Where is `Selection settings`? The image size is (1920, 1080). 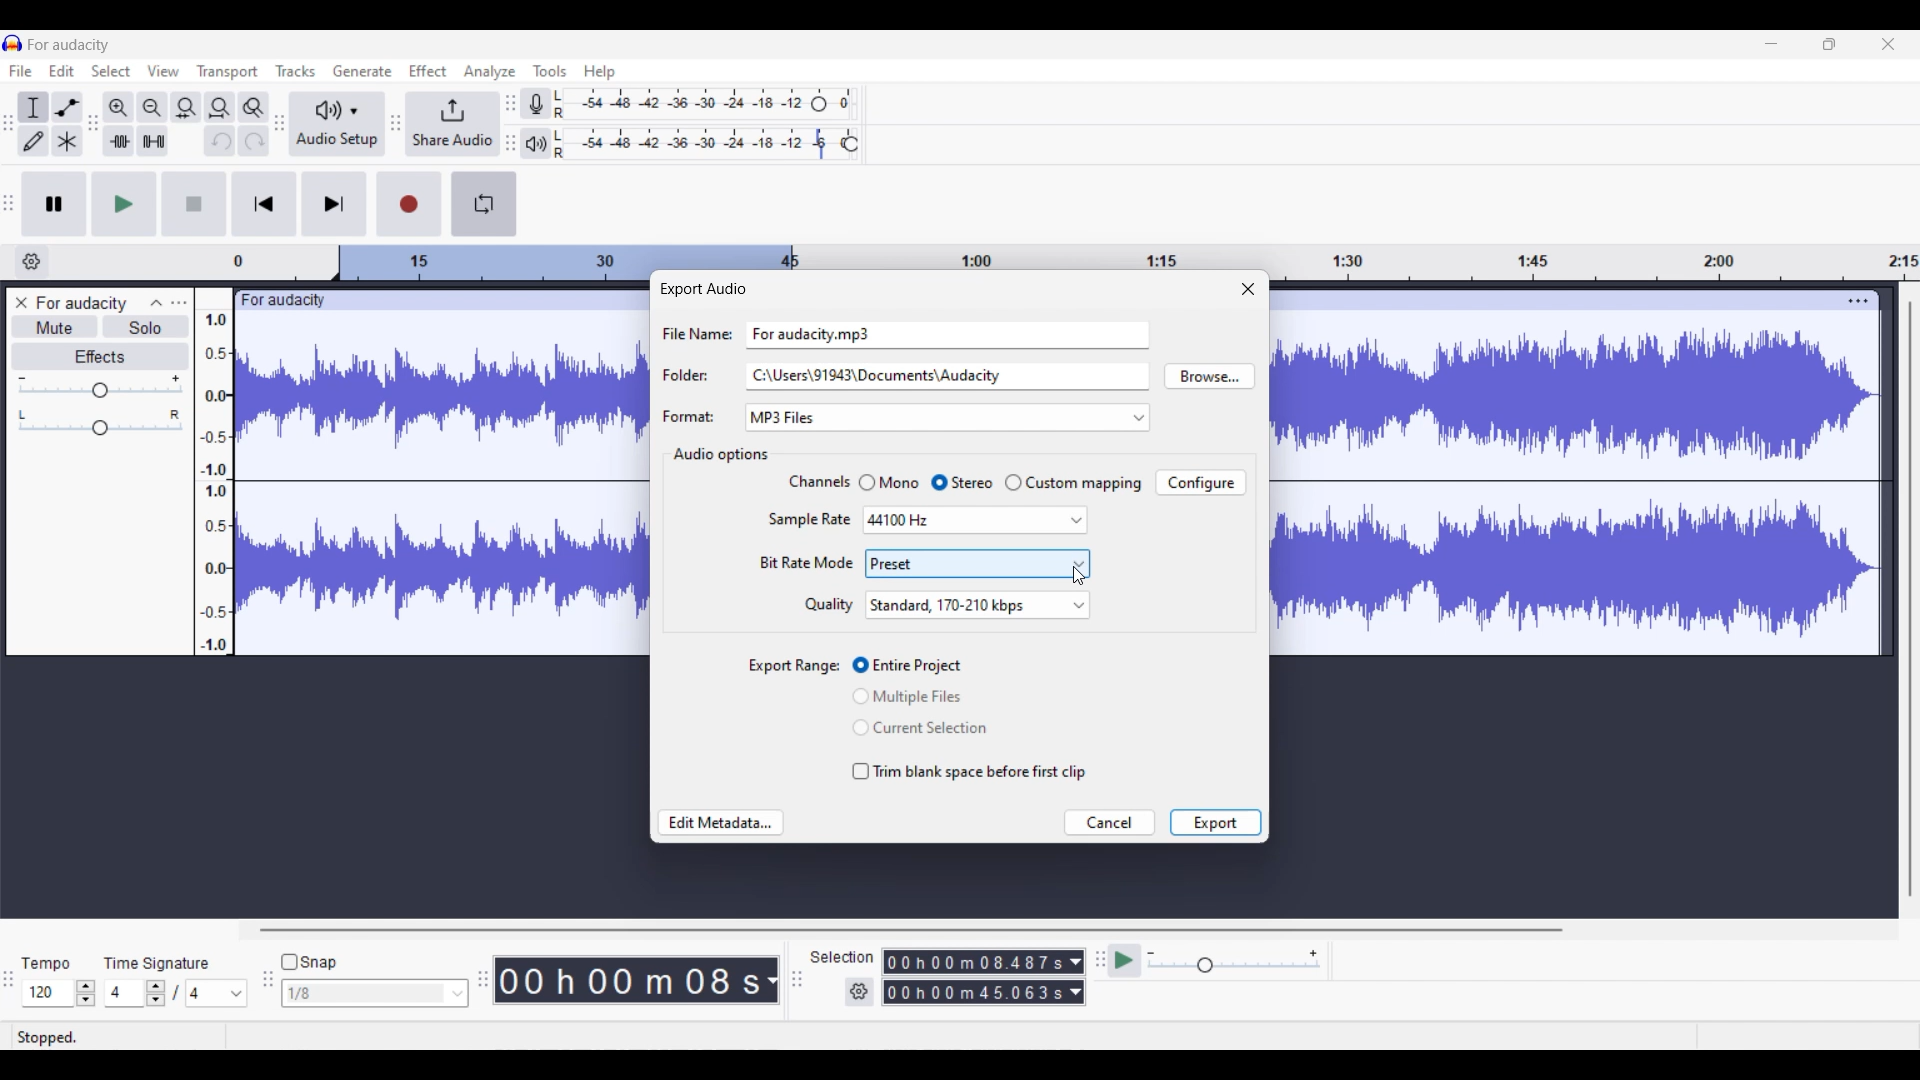 Selection settings is located at coordinates (860, 992).